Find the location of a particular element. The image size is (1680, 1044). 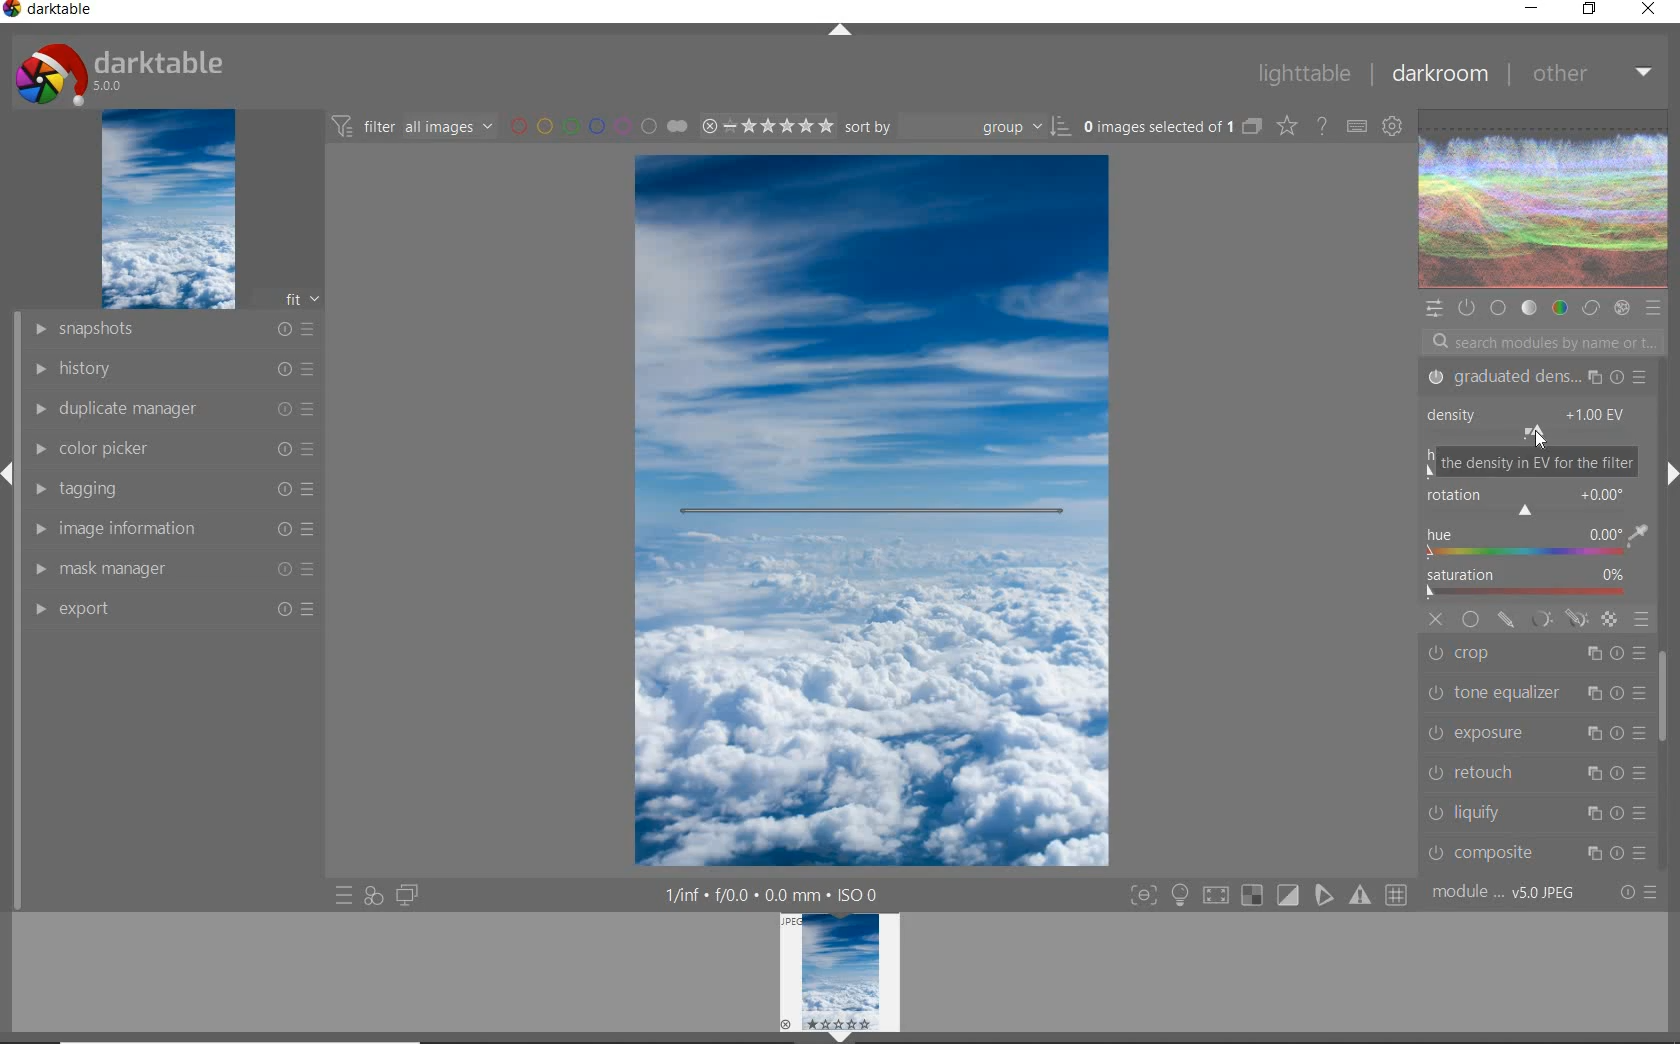

DEFINE KEYBOARD SHORTCUT is located at coordinates (1357, 128).